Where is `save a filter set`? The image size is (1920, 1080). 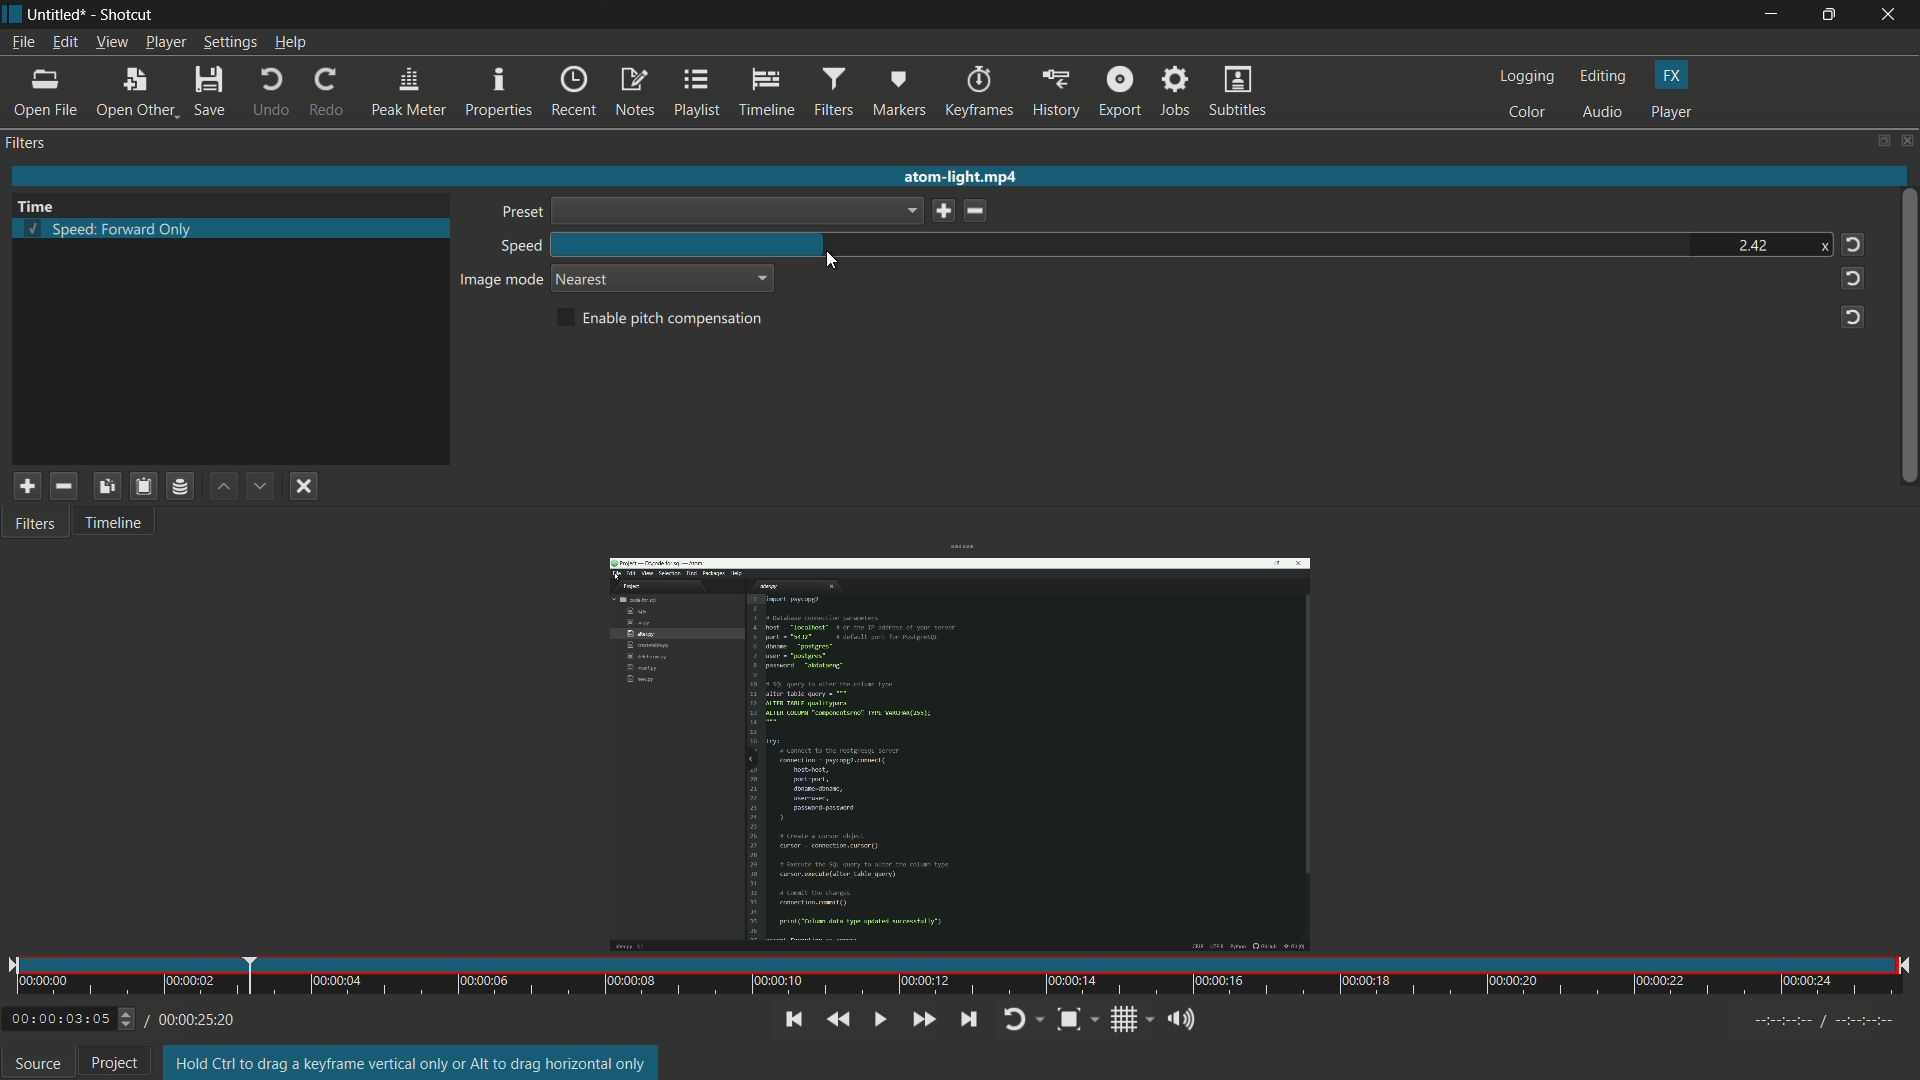 save a filter set is located at coordinates (178, 486).